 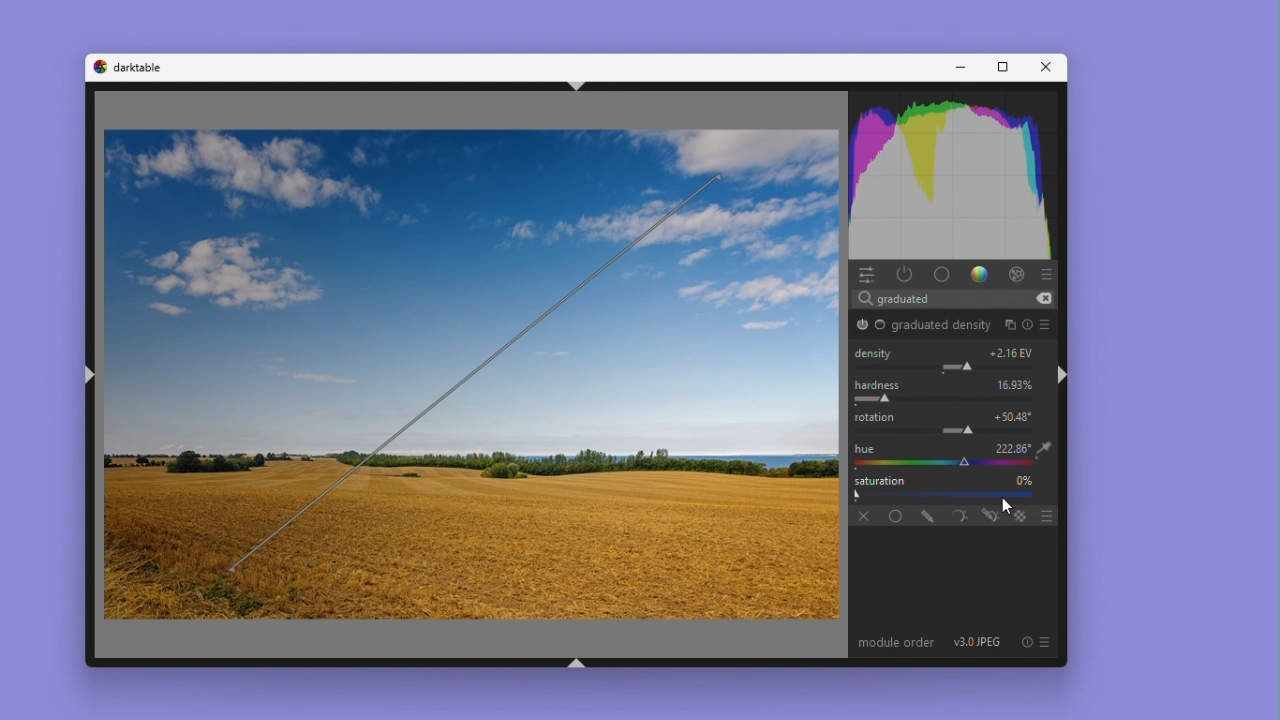 What do you see at coordinates (1029, 324) in the screenshot?
I see `reset` at bounding box center [1029, 324].